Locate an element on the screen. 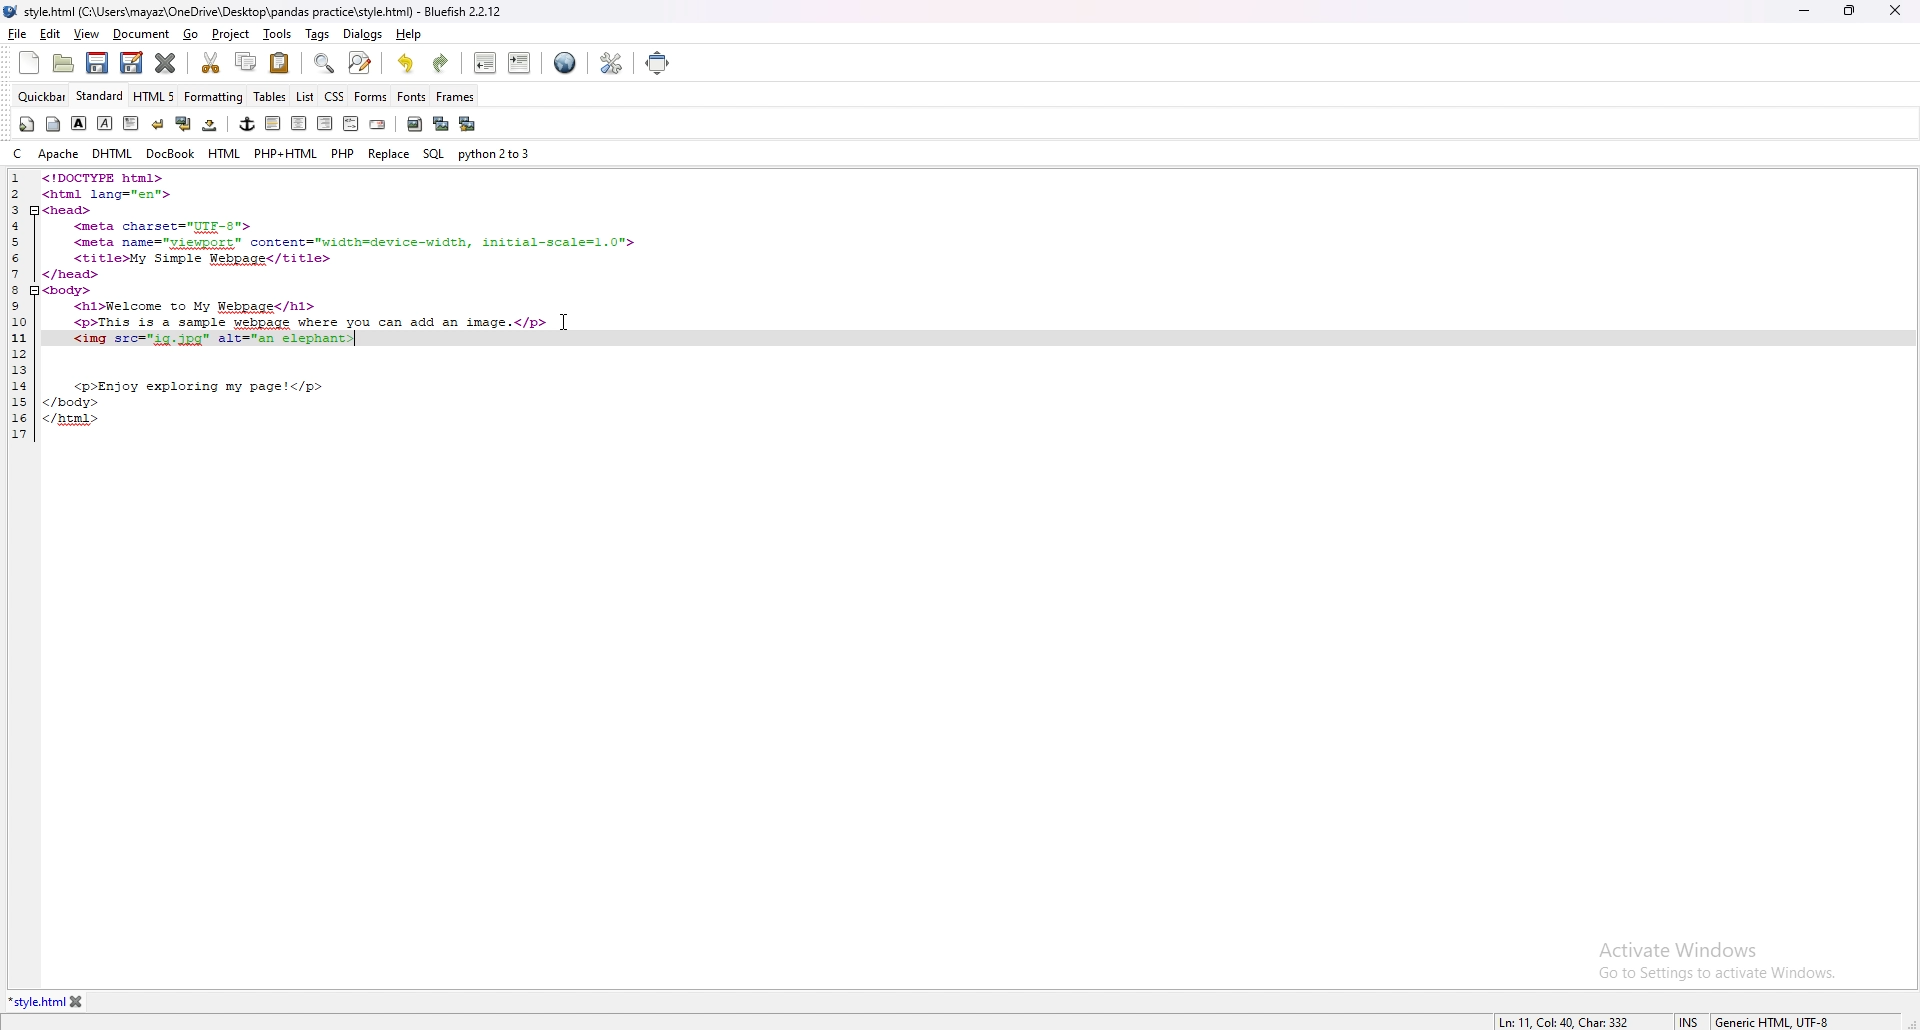 Image resolution: width=1920 pixels, height=1030 pixels. undo is located at coordinates (406, 64).